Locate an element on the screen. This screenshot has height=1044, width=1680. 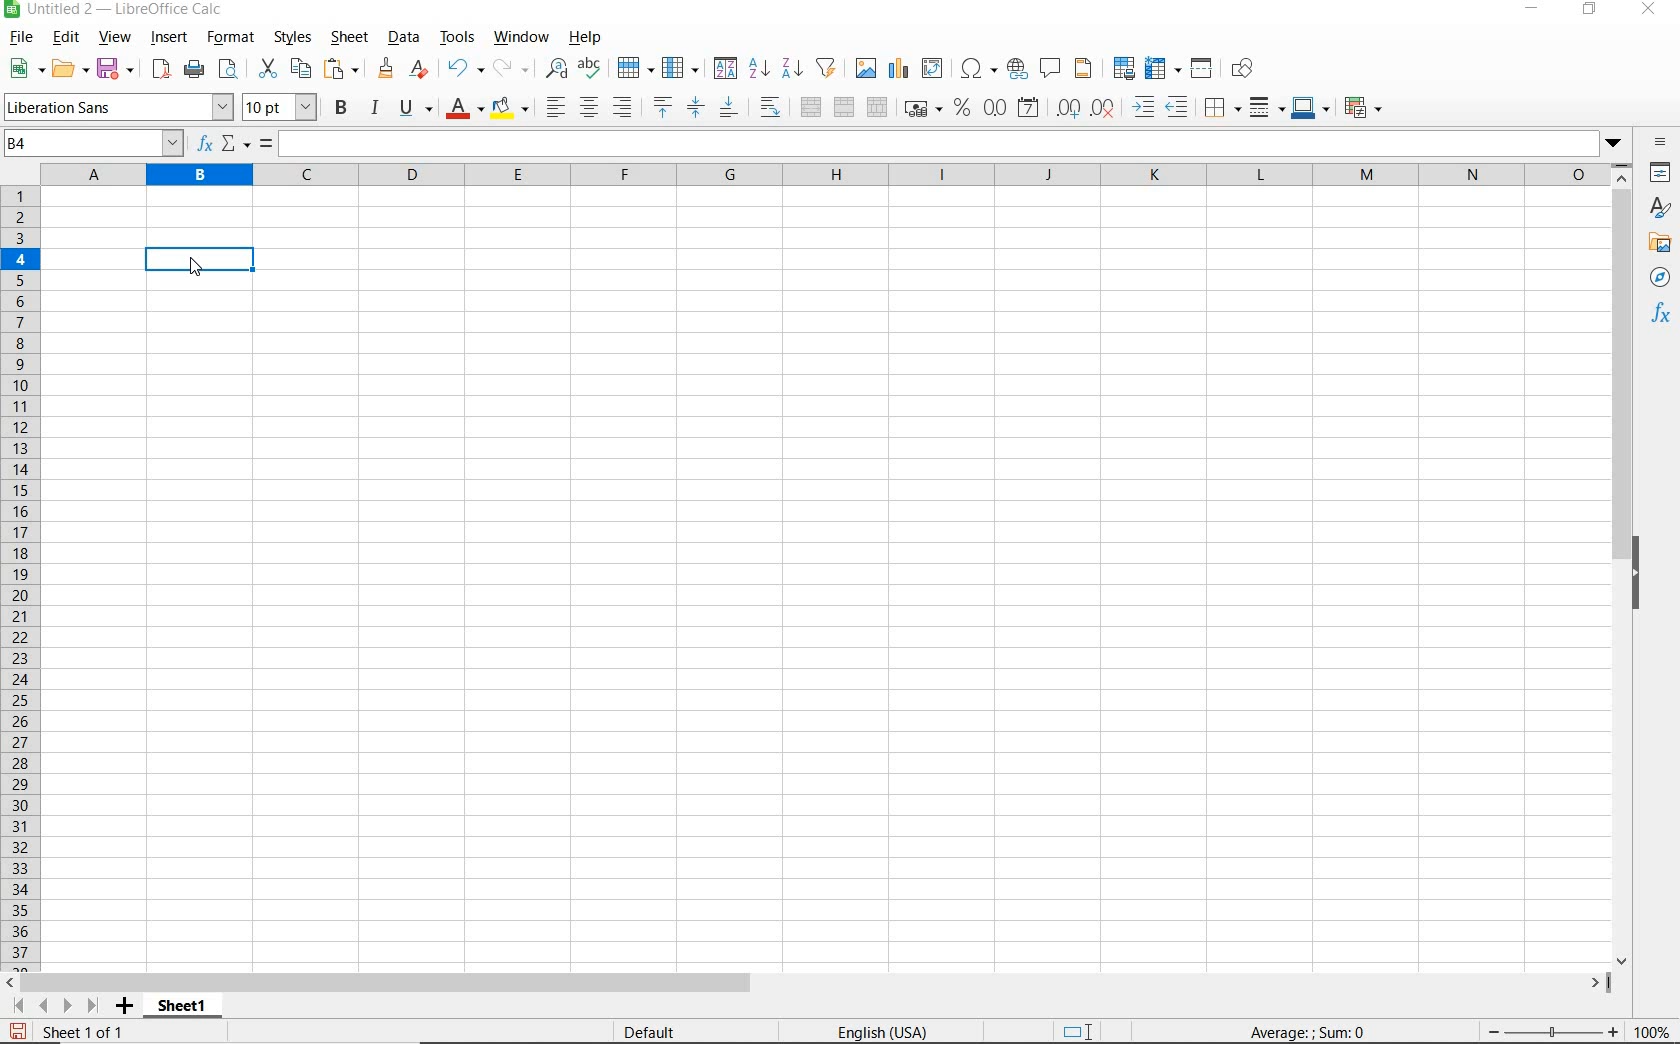
gallery is located at coordinates (1657, 244).